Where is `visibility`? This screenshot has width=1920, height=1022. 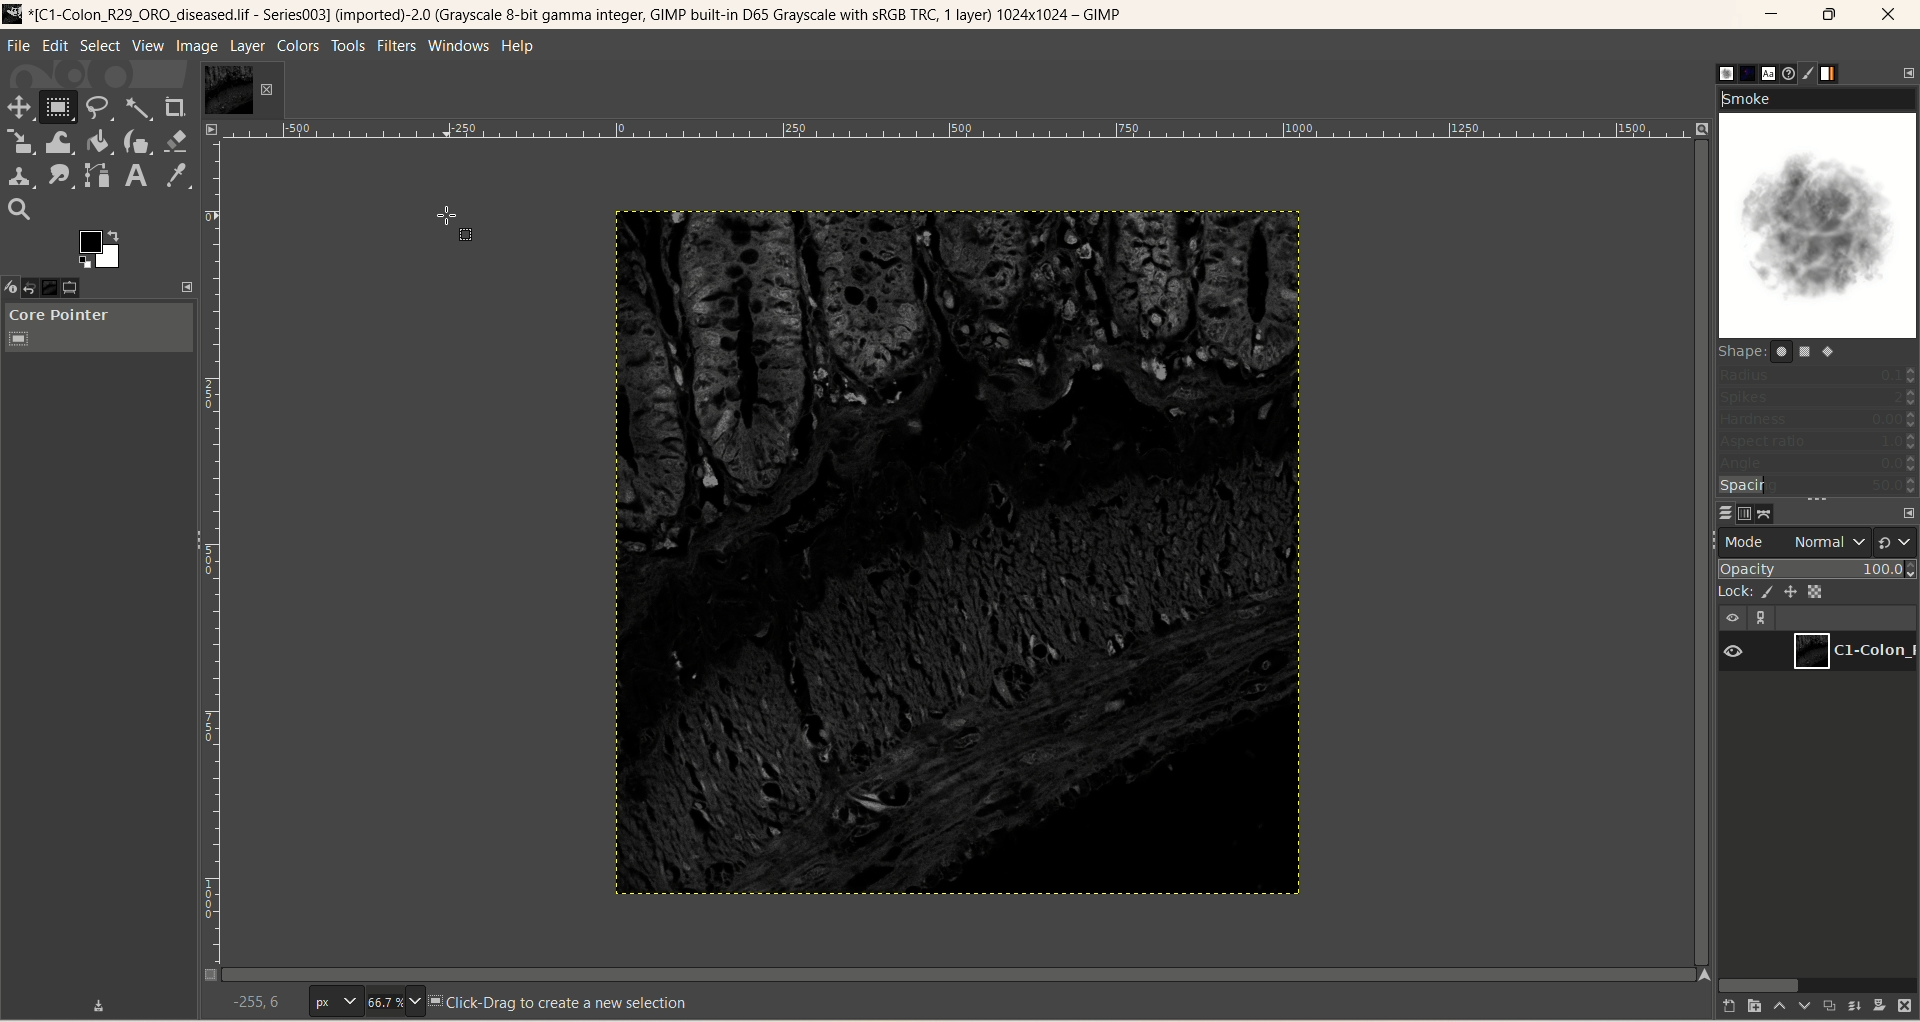 visibility is located at coordinates (1733, 619).